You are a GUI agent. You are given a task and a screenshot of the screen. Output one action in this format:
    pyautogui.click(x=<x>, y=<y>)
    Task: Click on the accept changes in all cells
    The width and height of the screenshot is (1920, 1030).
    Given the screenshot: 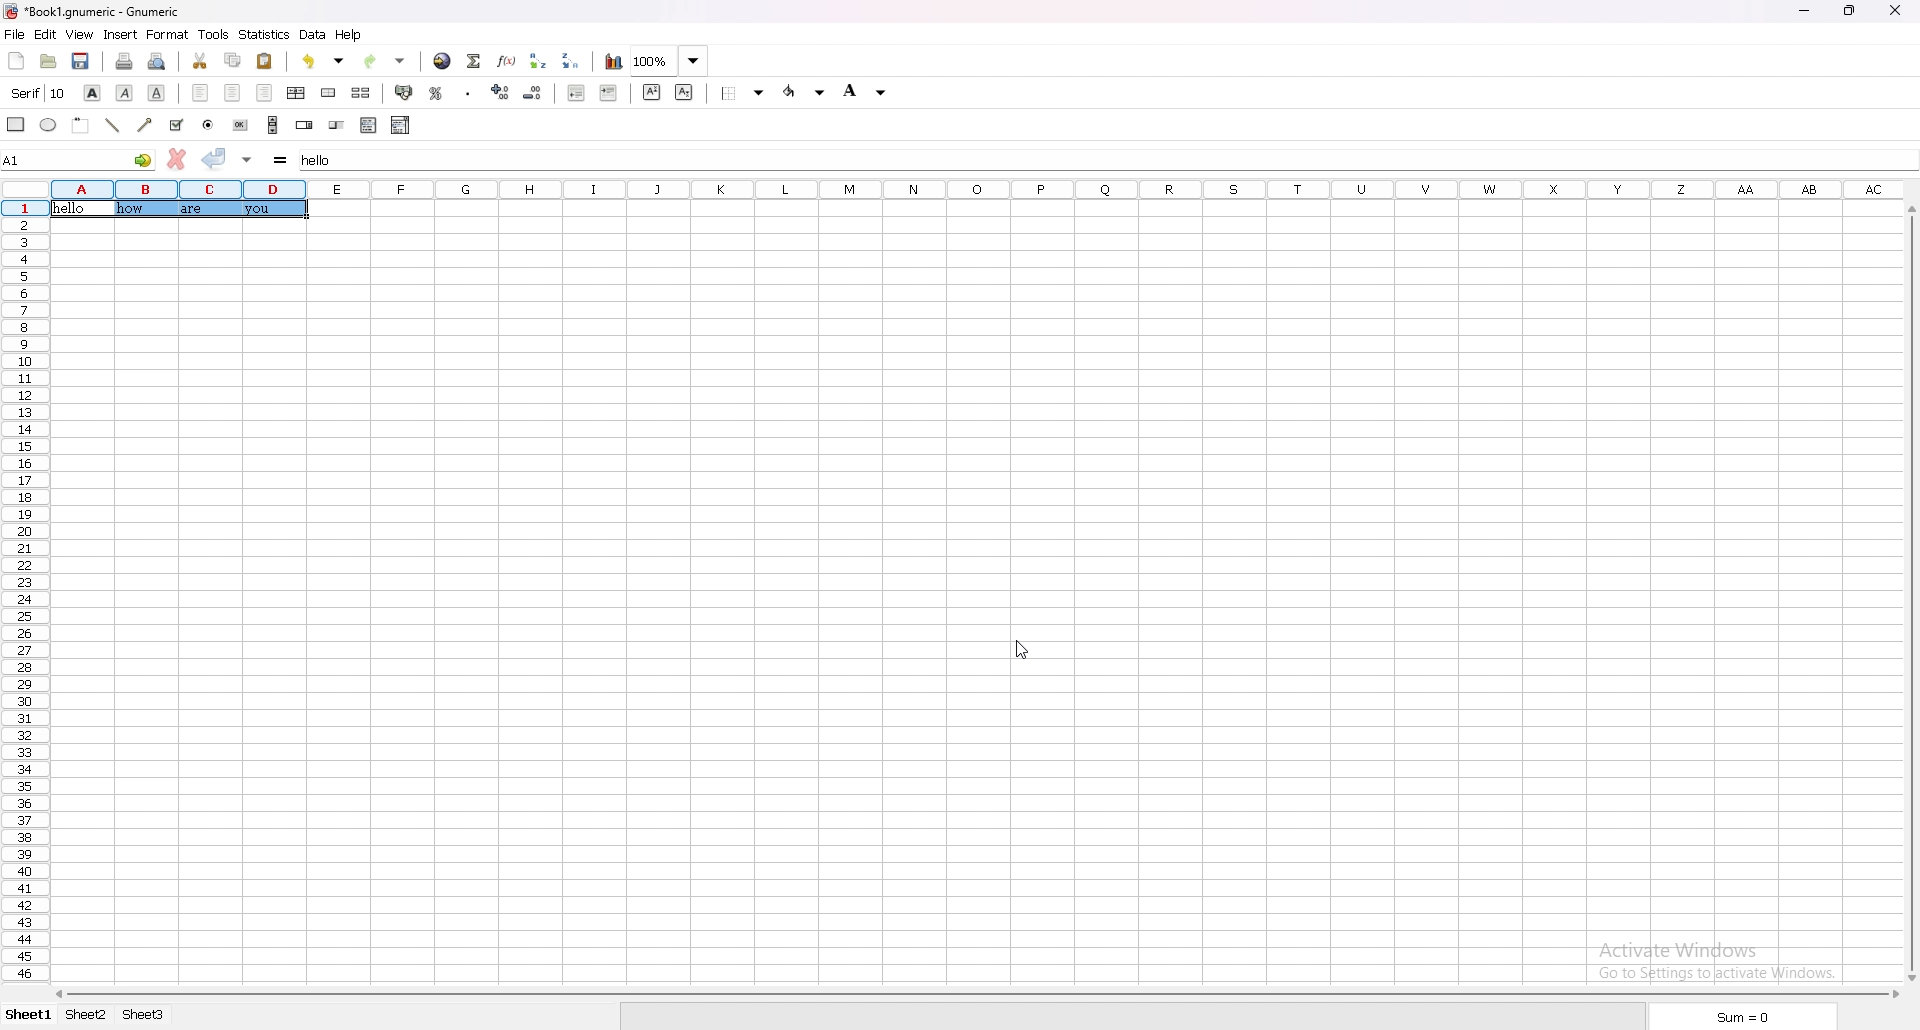 What is the action you would take?
    pyautogui.click(x=247, y=159)
    